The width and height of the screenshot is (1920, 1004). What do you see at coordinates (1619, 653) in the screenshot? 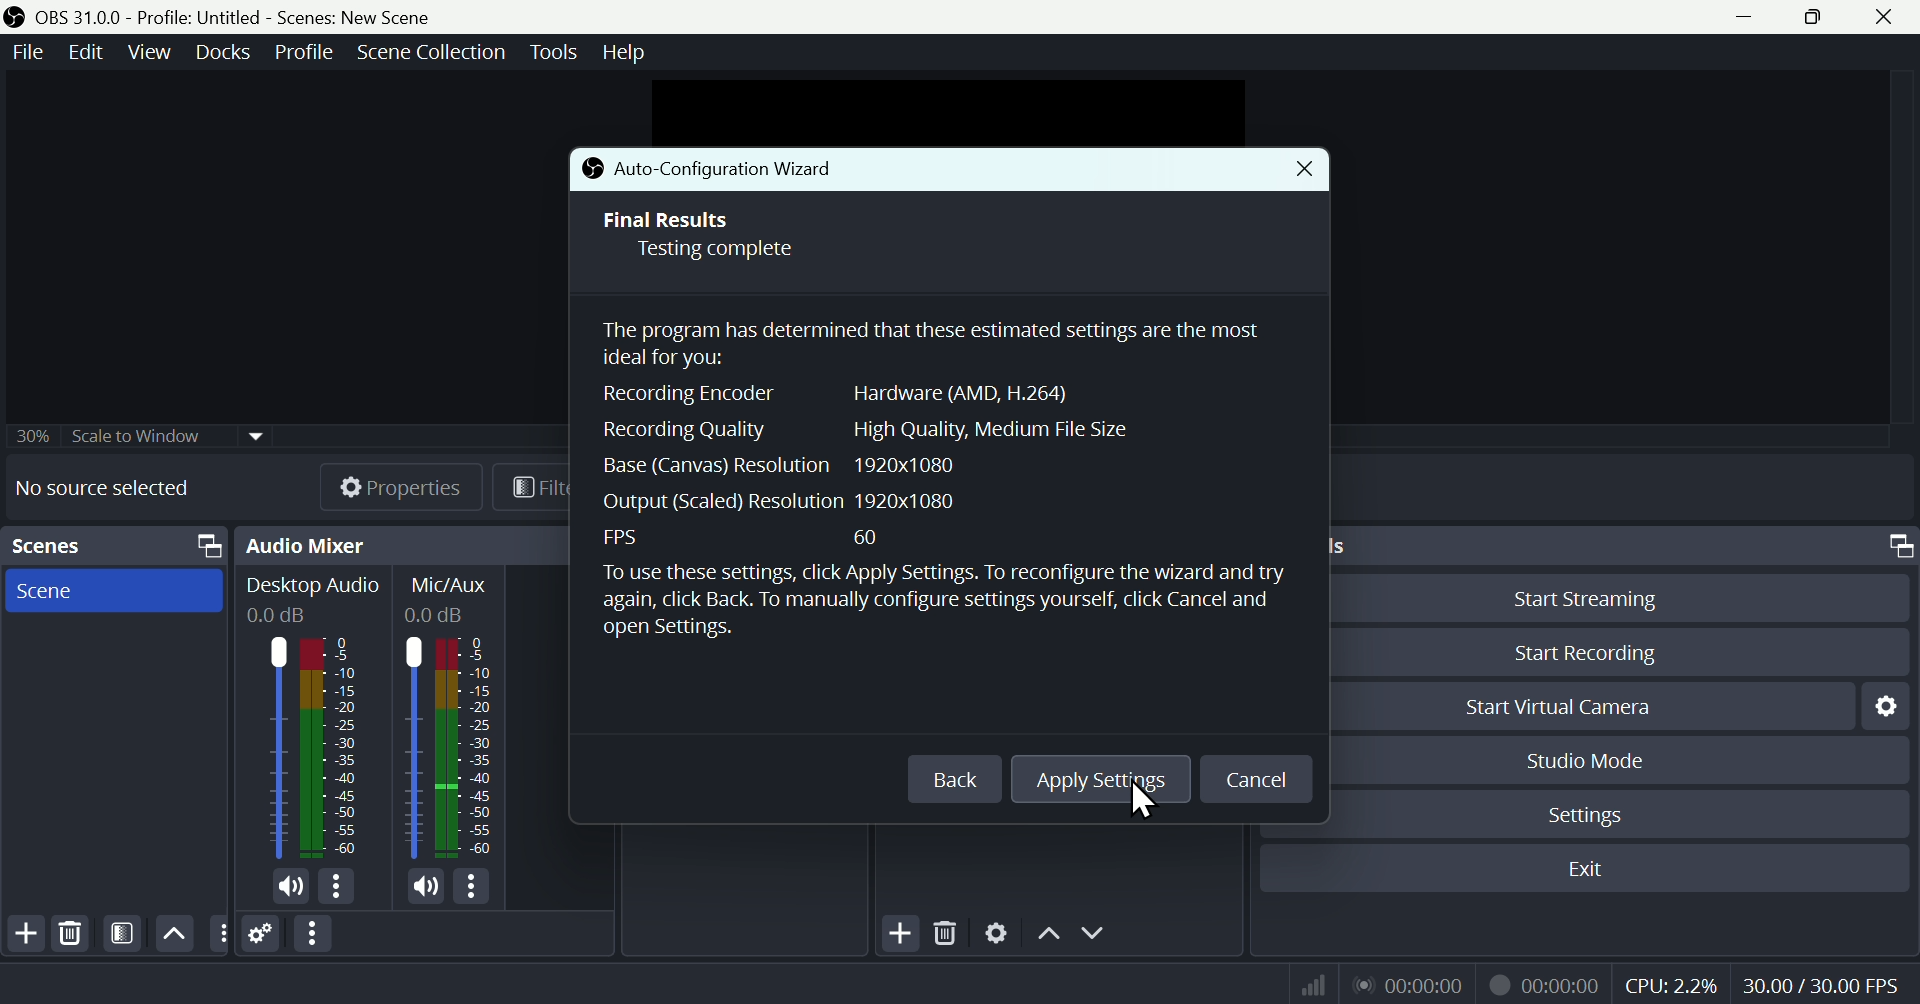
I see `Start Recording` at bounding box center [1619, 653].